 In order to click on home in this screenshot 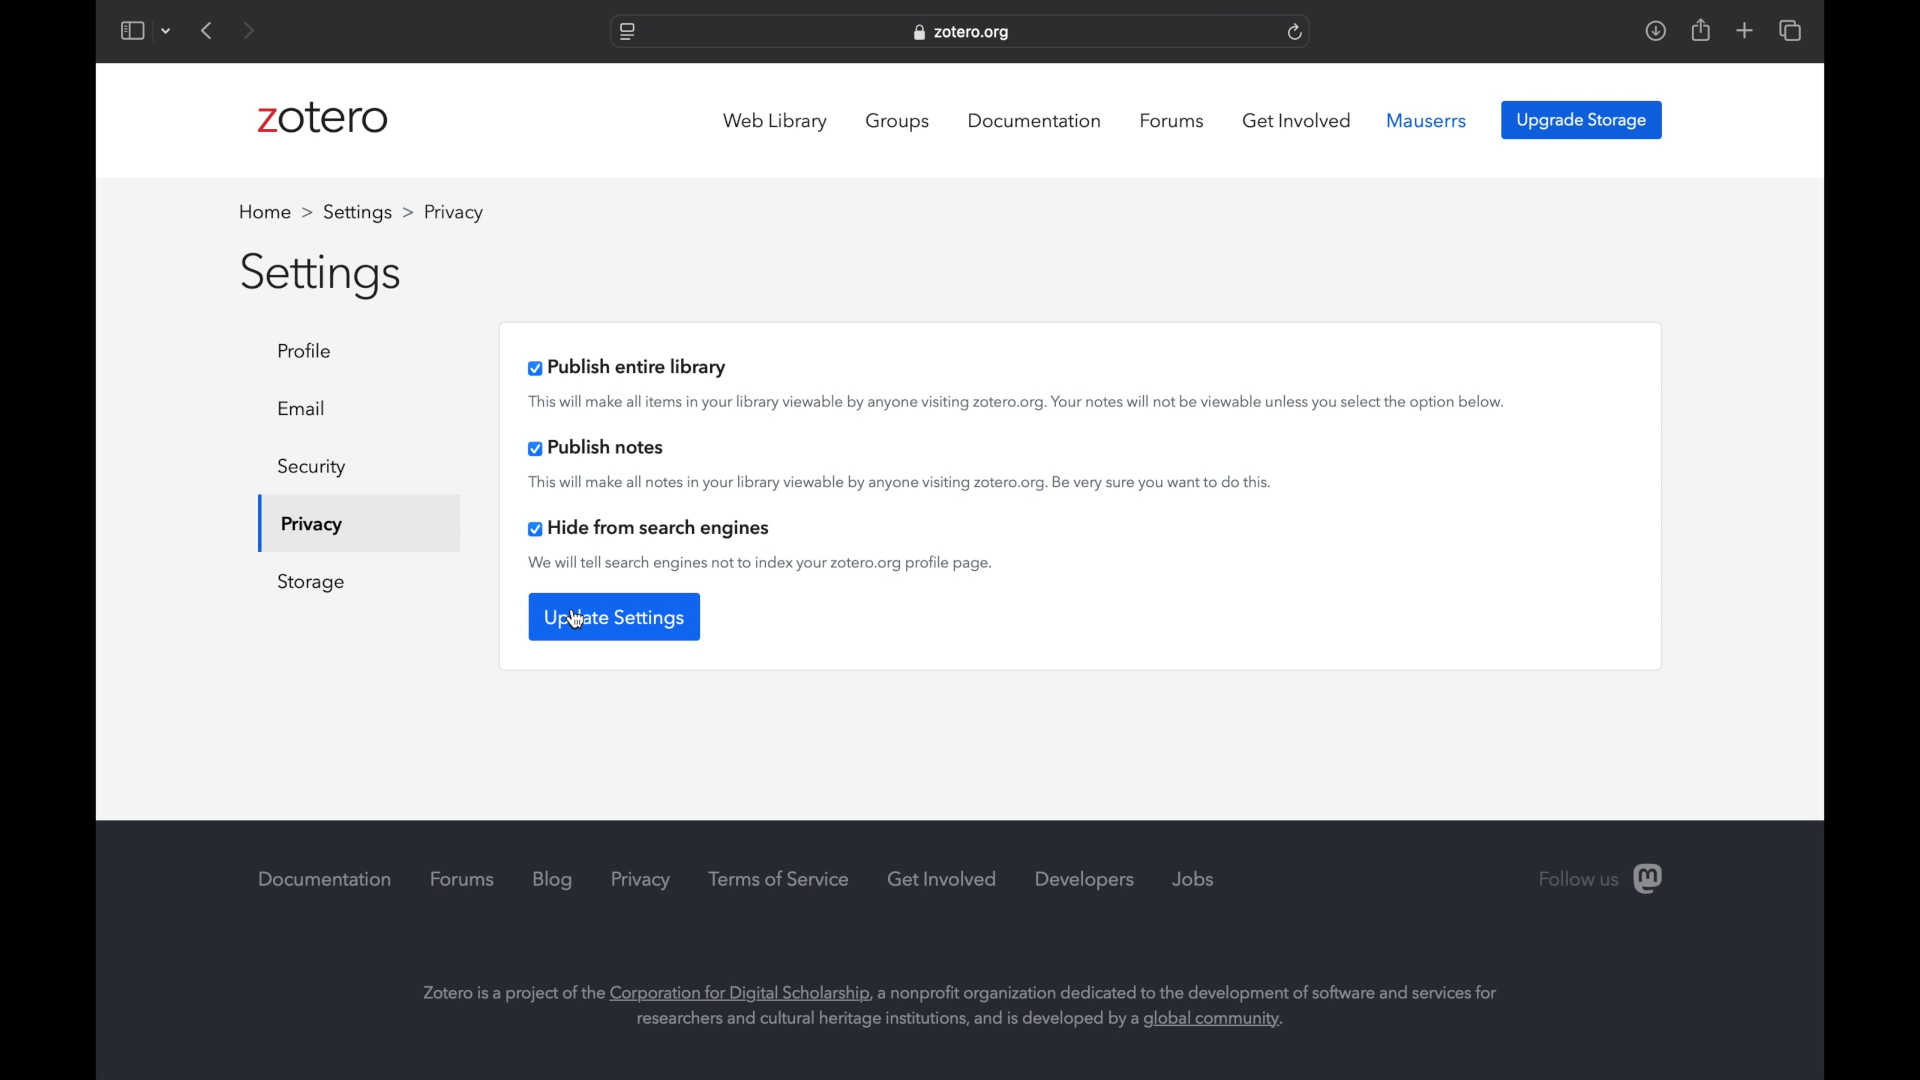, I will do `click(276, 212)`.